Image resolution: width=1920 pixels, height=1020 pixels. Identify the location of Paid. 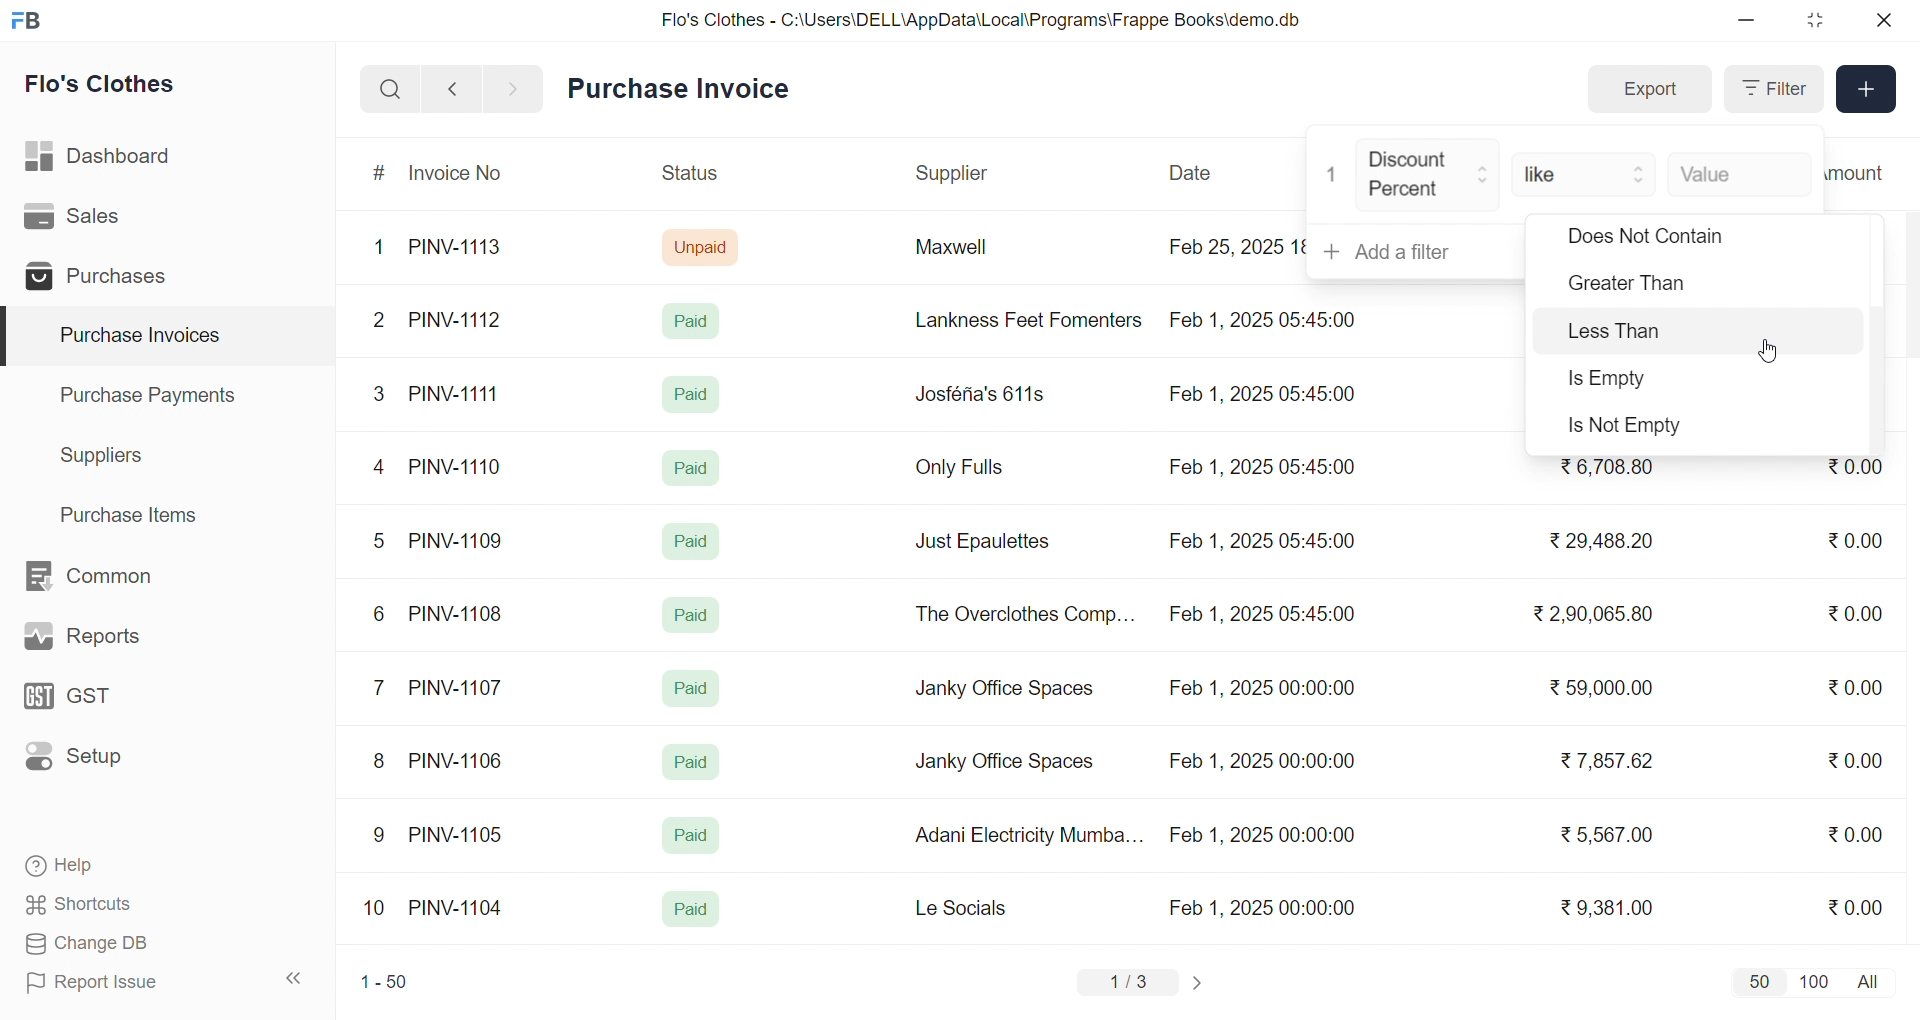
(692, 762).